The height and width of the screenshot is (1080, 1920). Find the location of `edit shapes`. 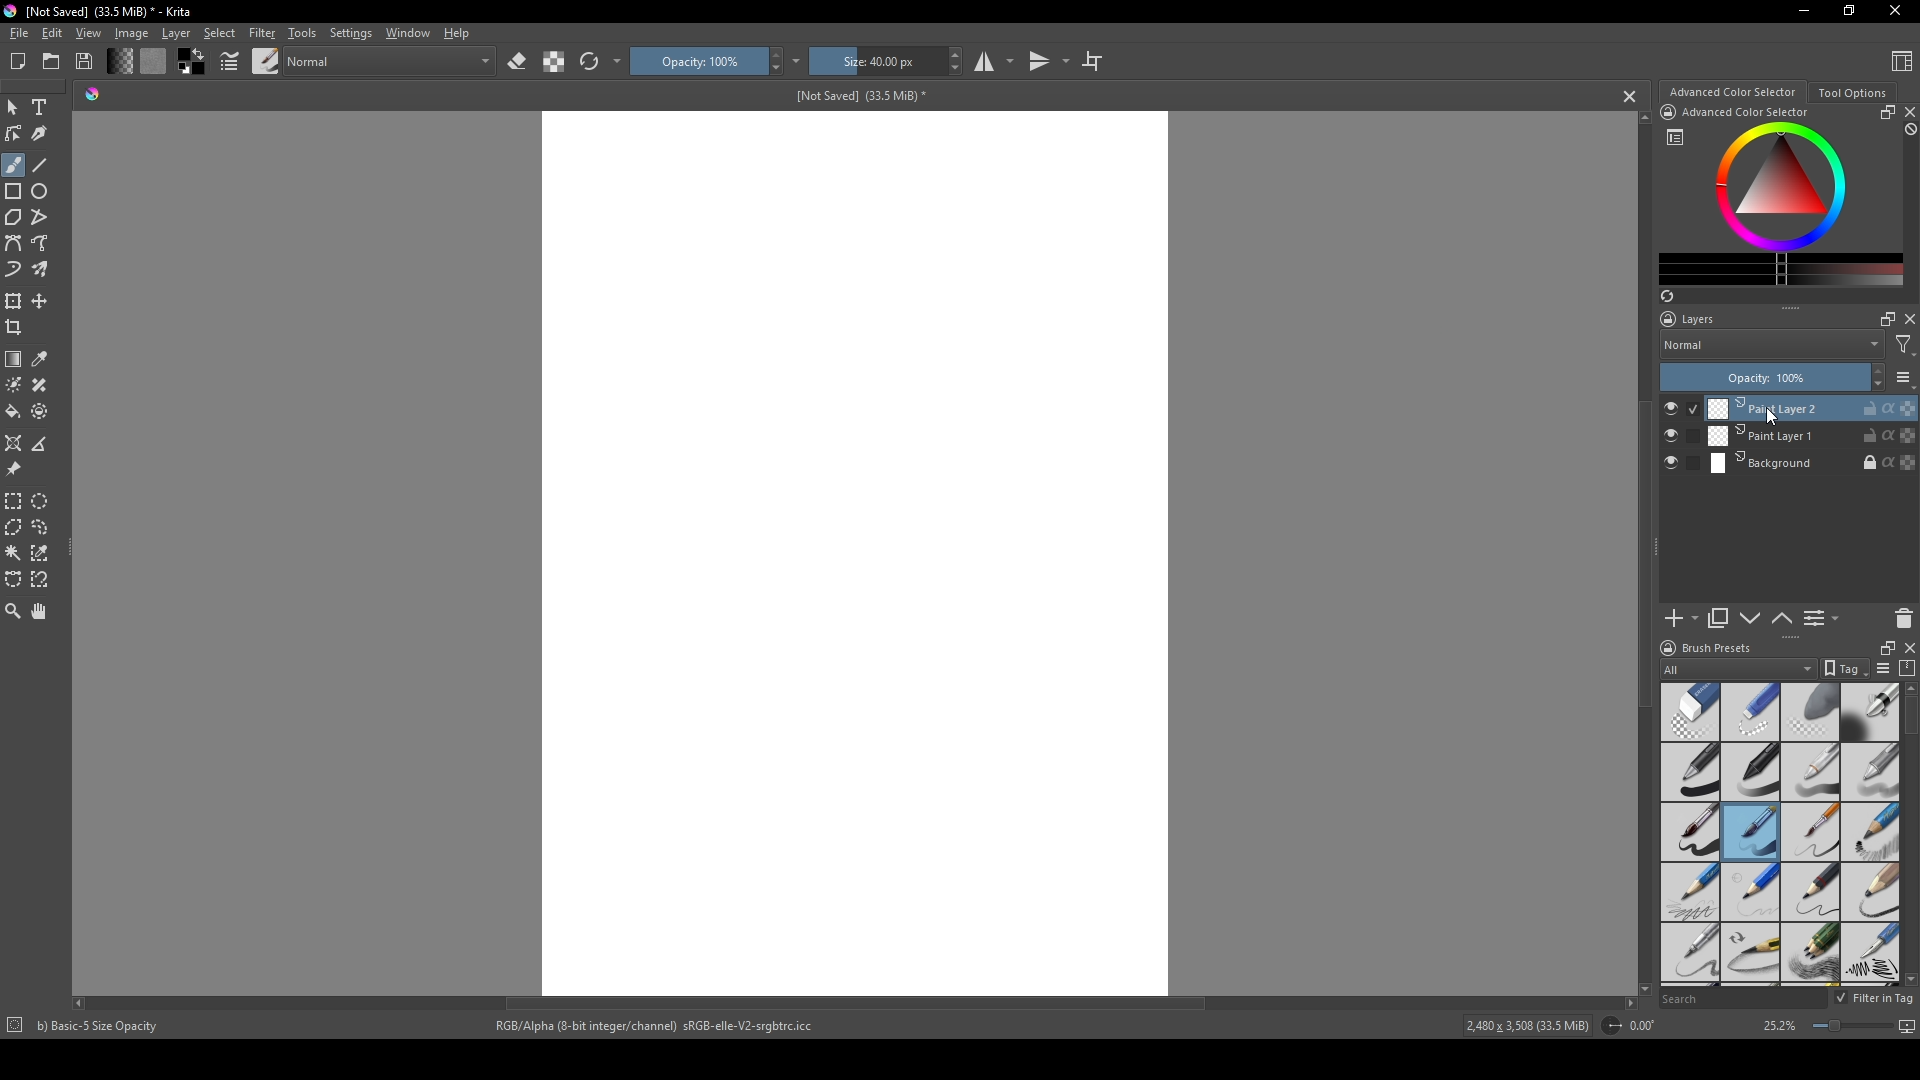

edit shapes is located at coordinates (15, 134).